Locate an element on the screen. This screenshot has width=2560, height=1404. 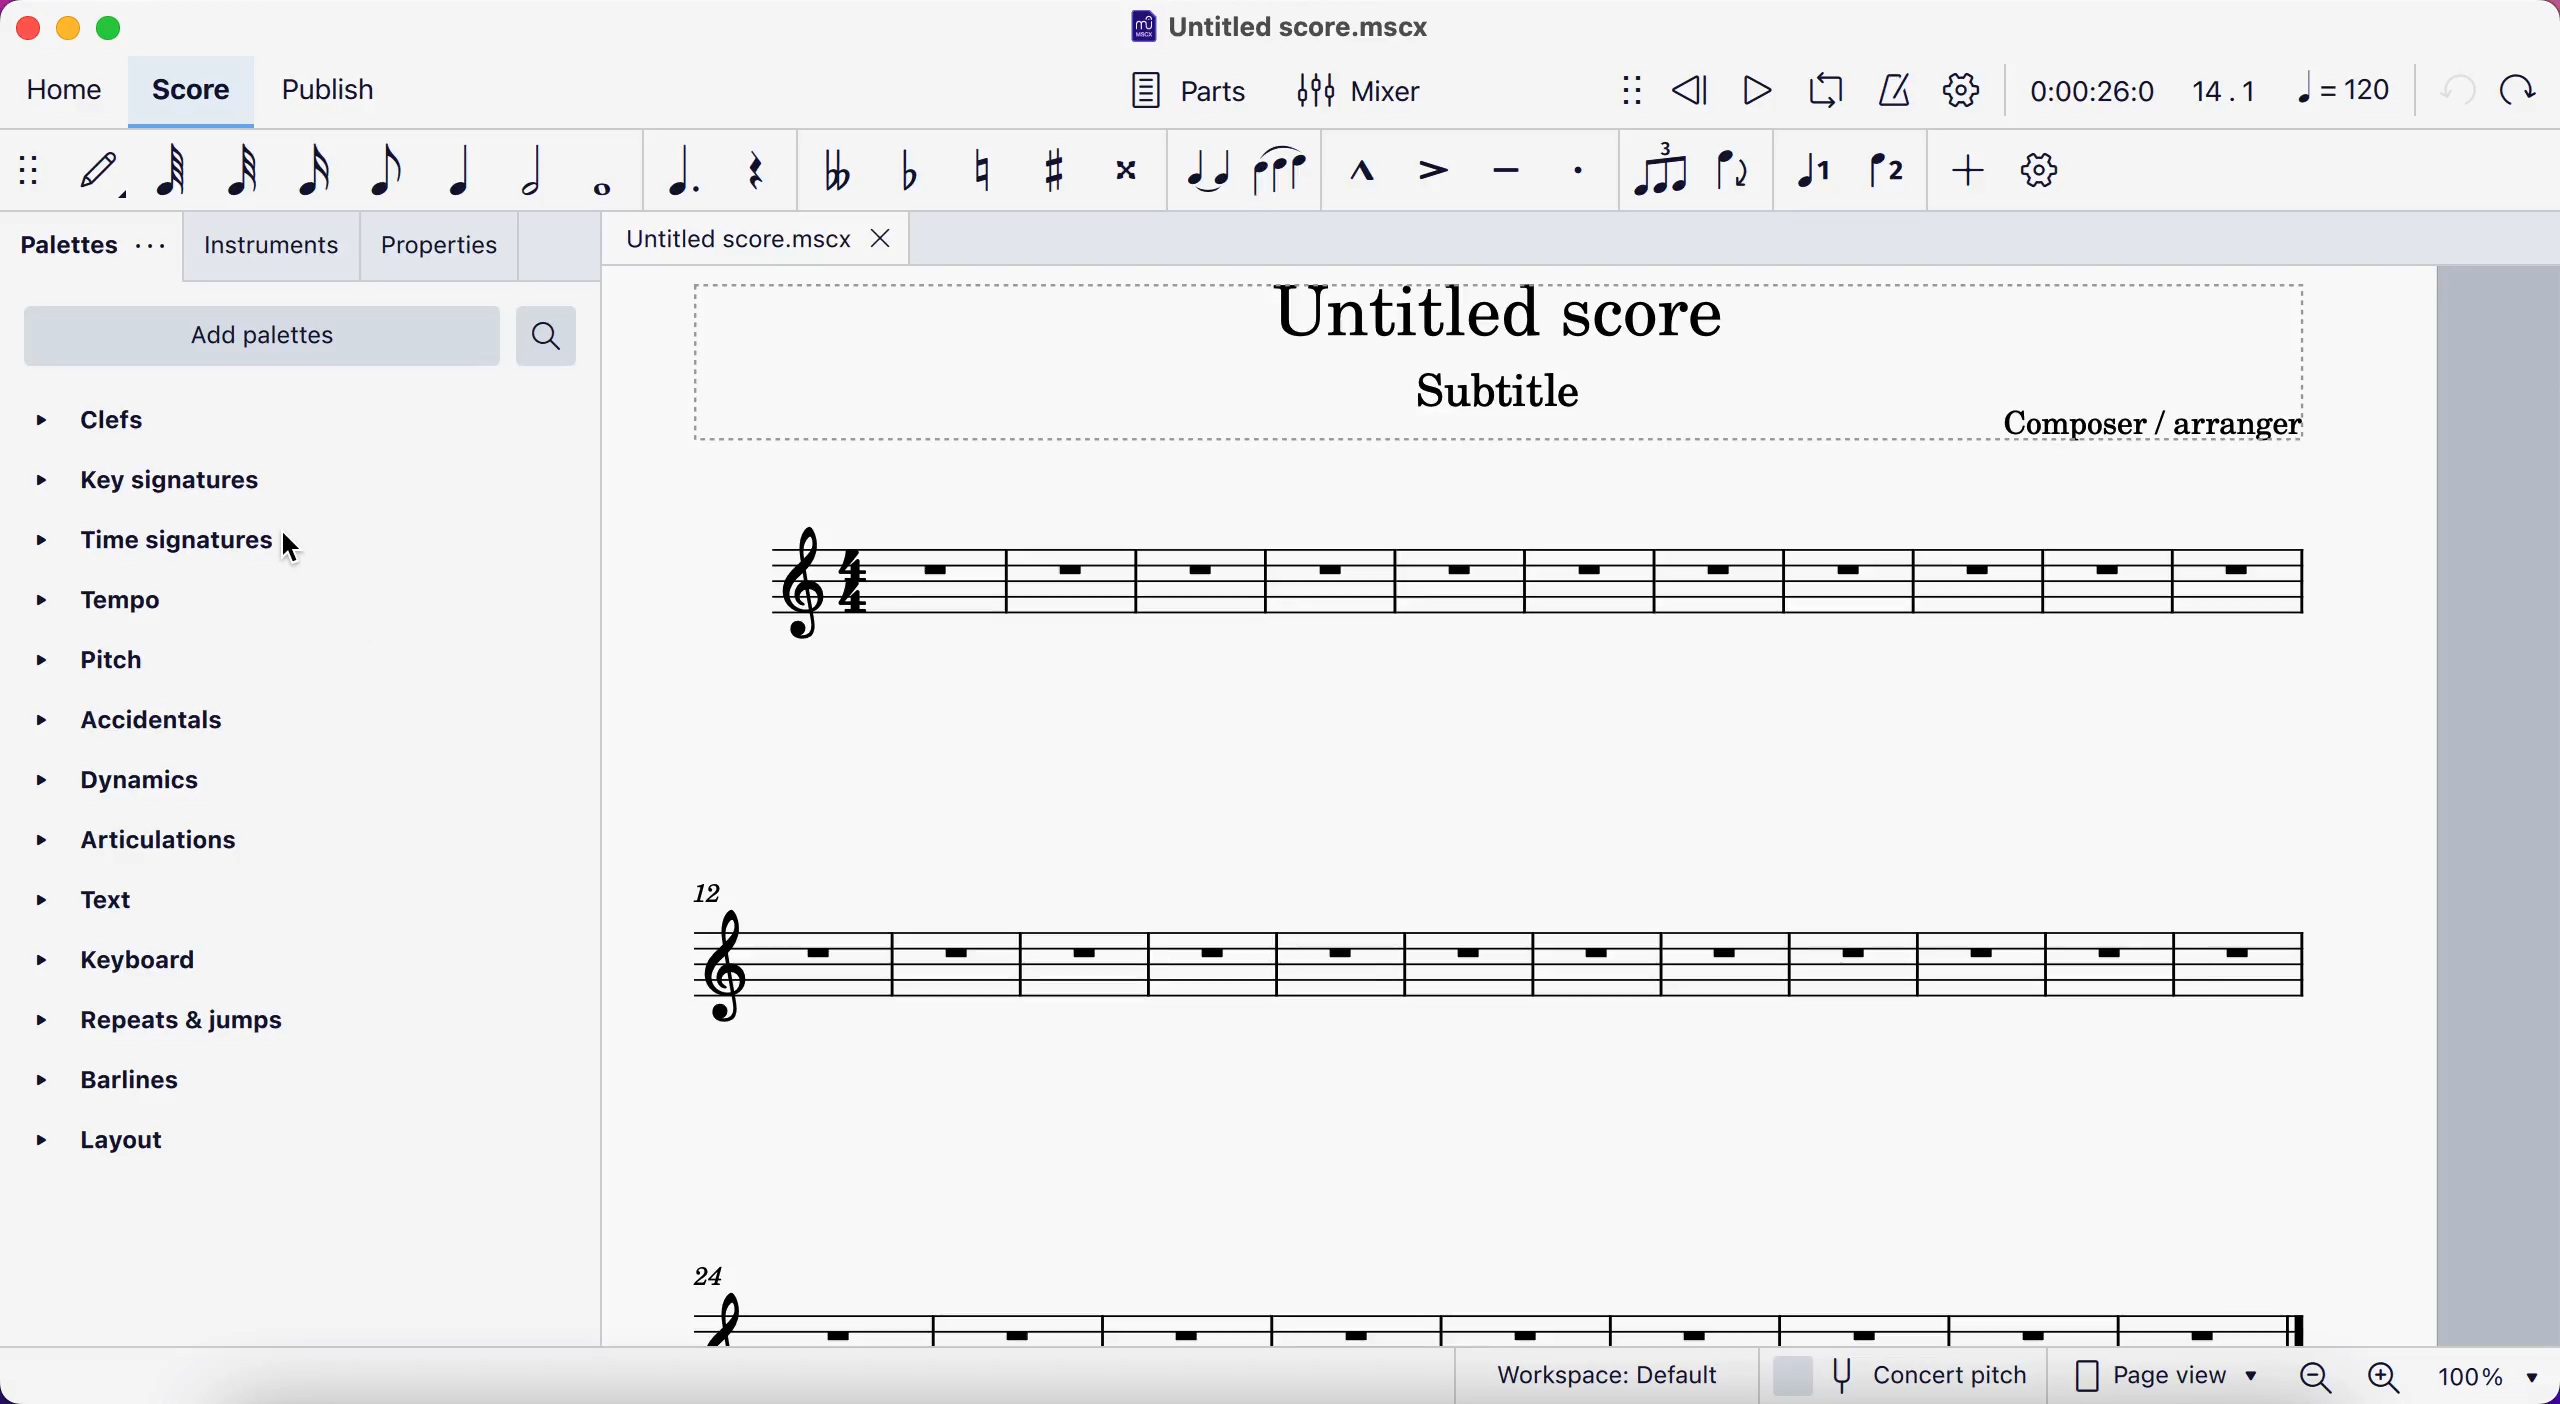
palettes is located at coordinates (90, 251).